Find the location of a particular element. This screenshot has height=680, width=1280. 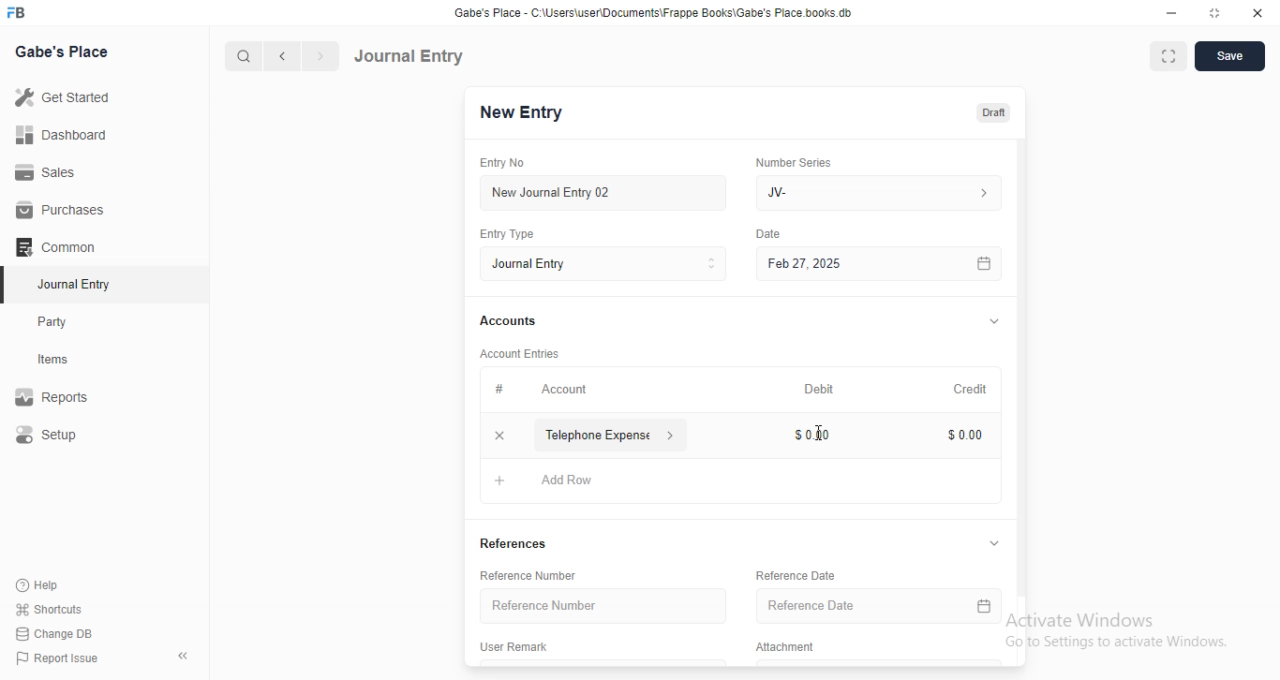

Add Row is located at coordinates (579, 479).